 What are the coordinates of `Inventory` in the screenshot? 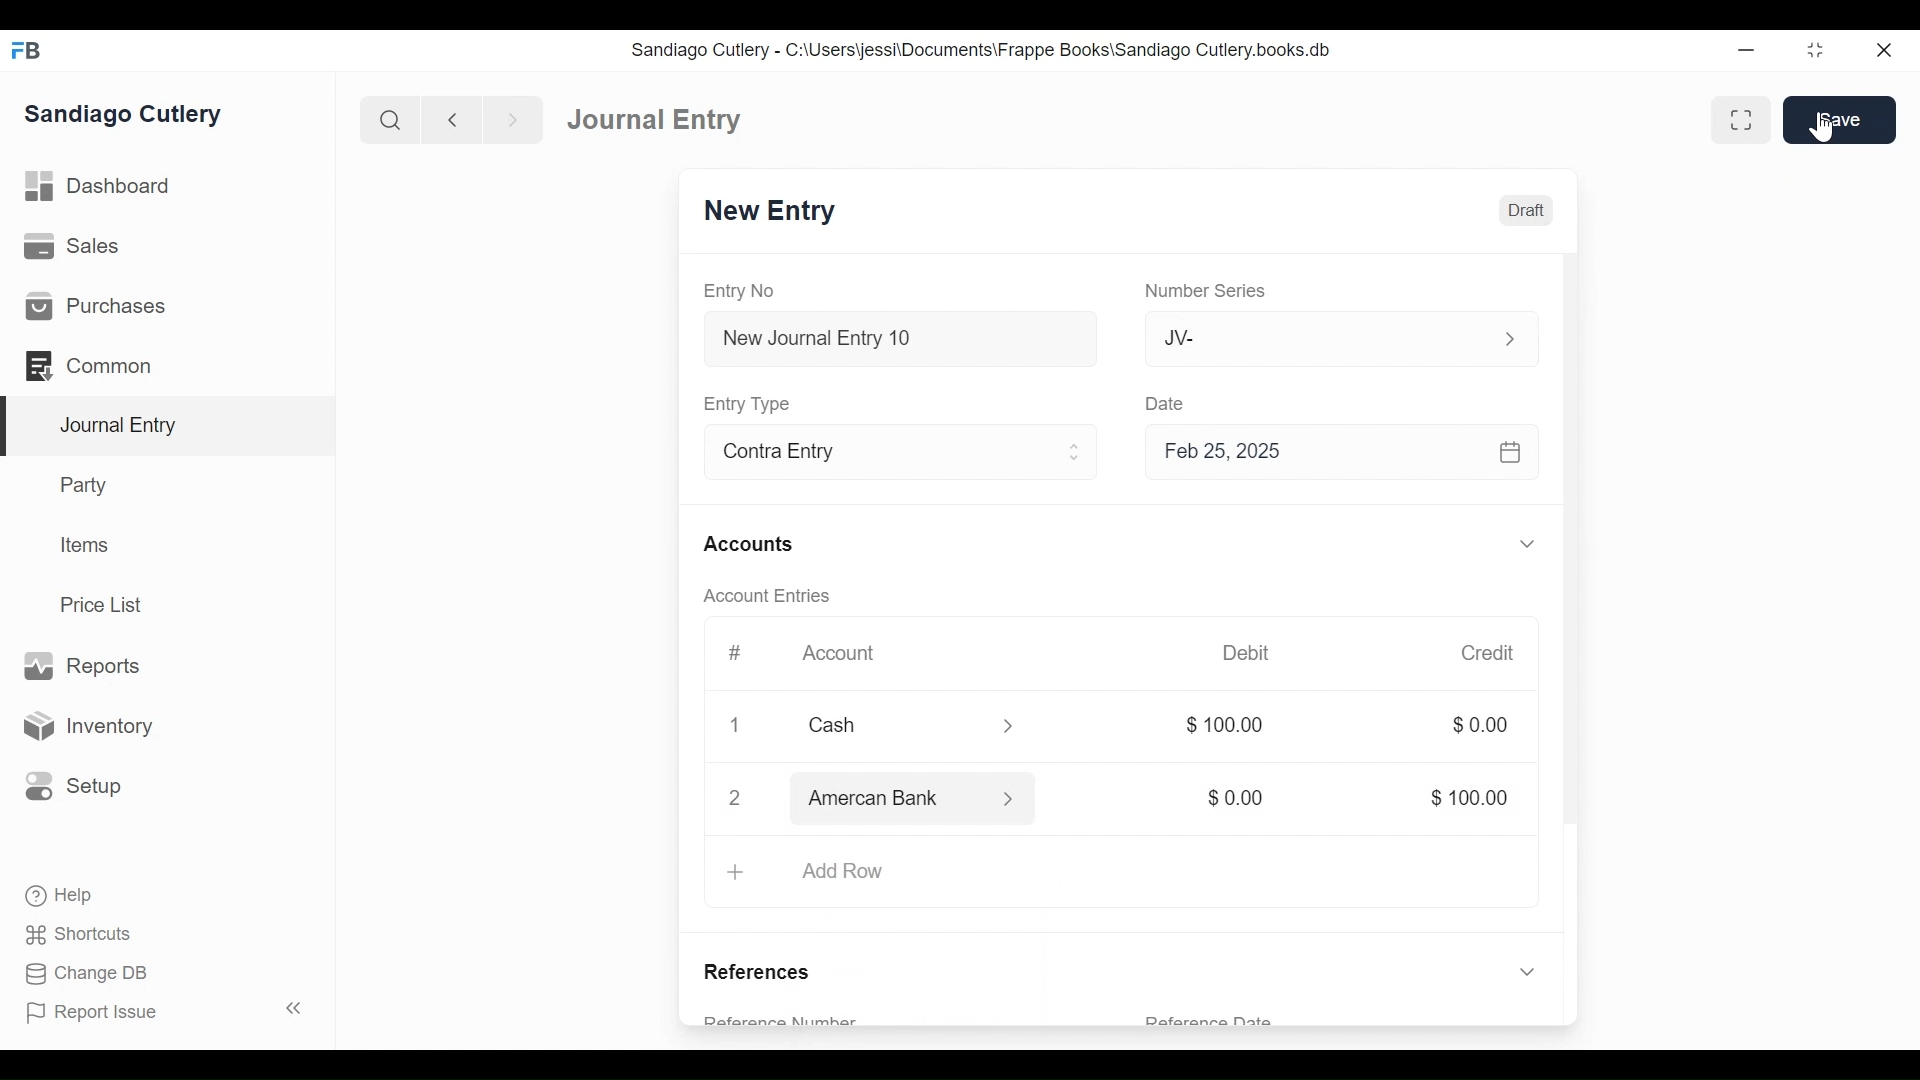 It's located at (93, 725).